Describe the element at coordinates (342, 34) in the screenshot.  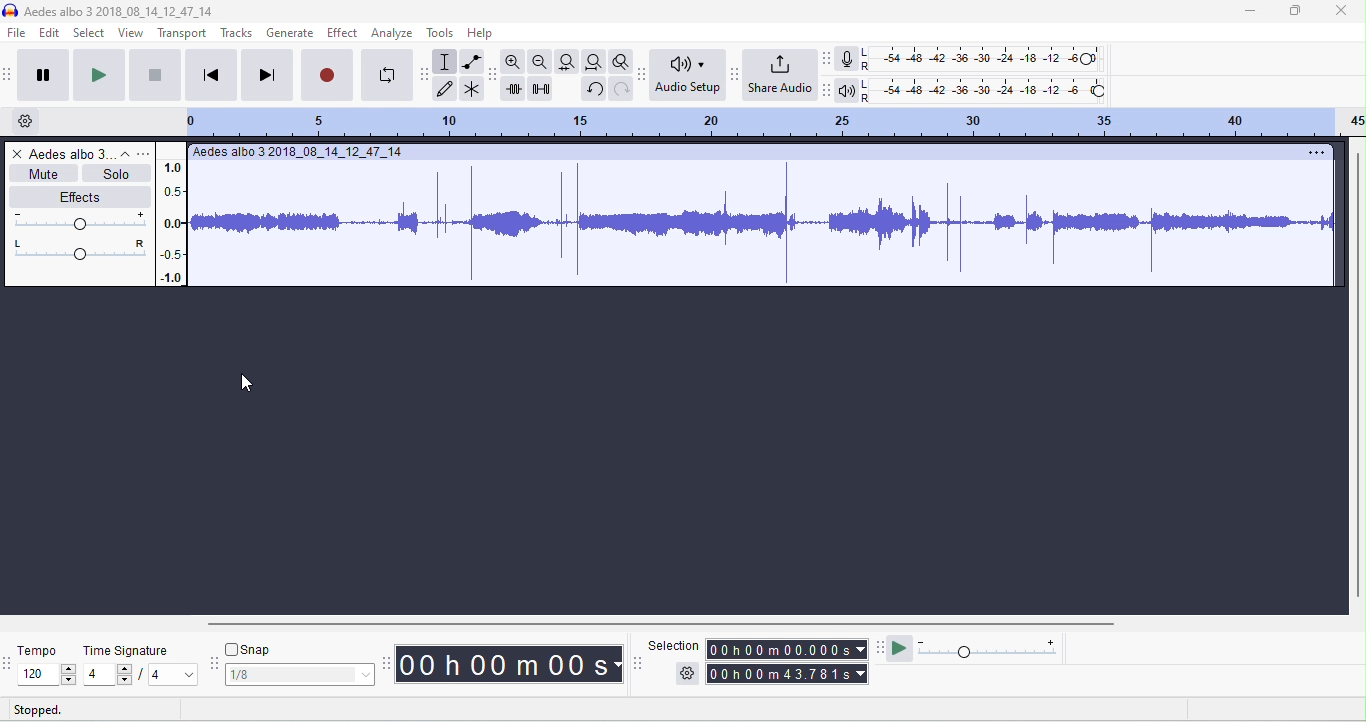
I see `effect` at that location.